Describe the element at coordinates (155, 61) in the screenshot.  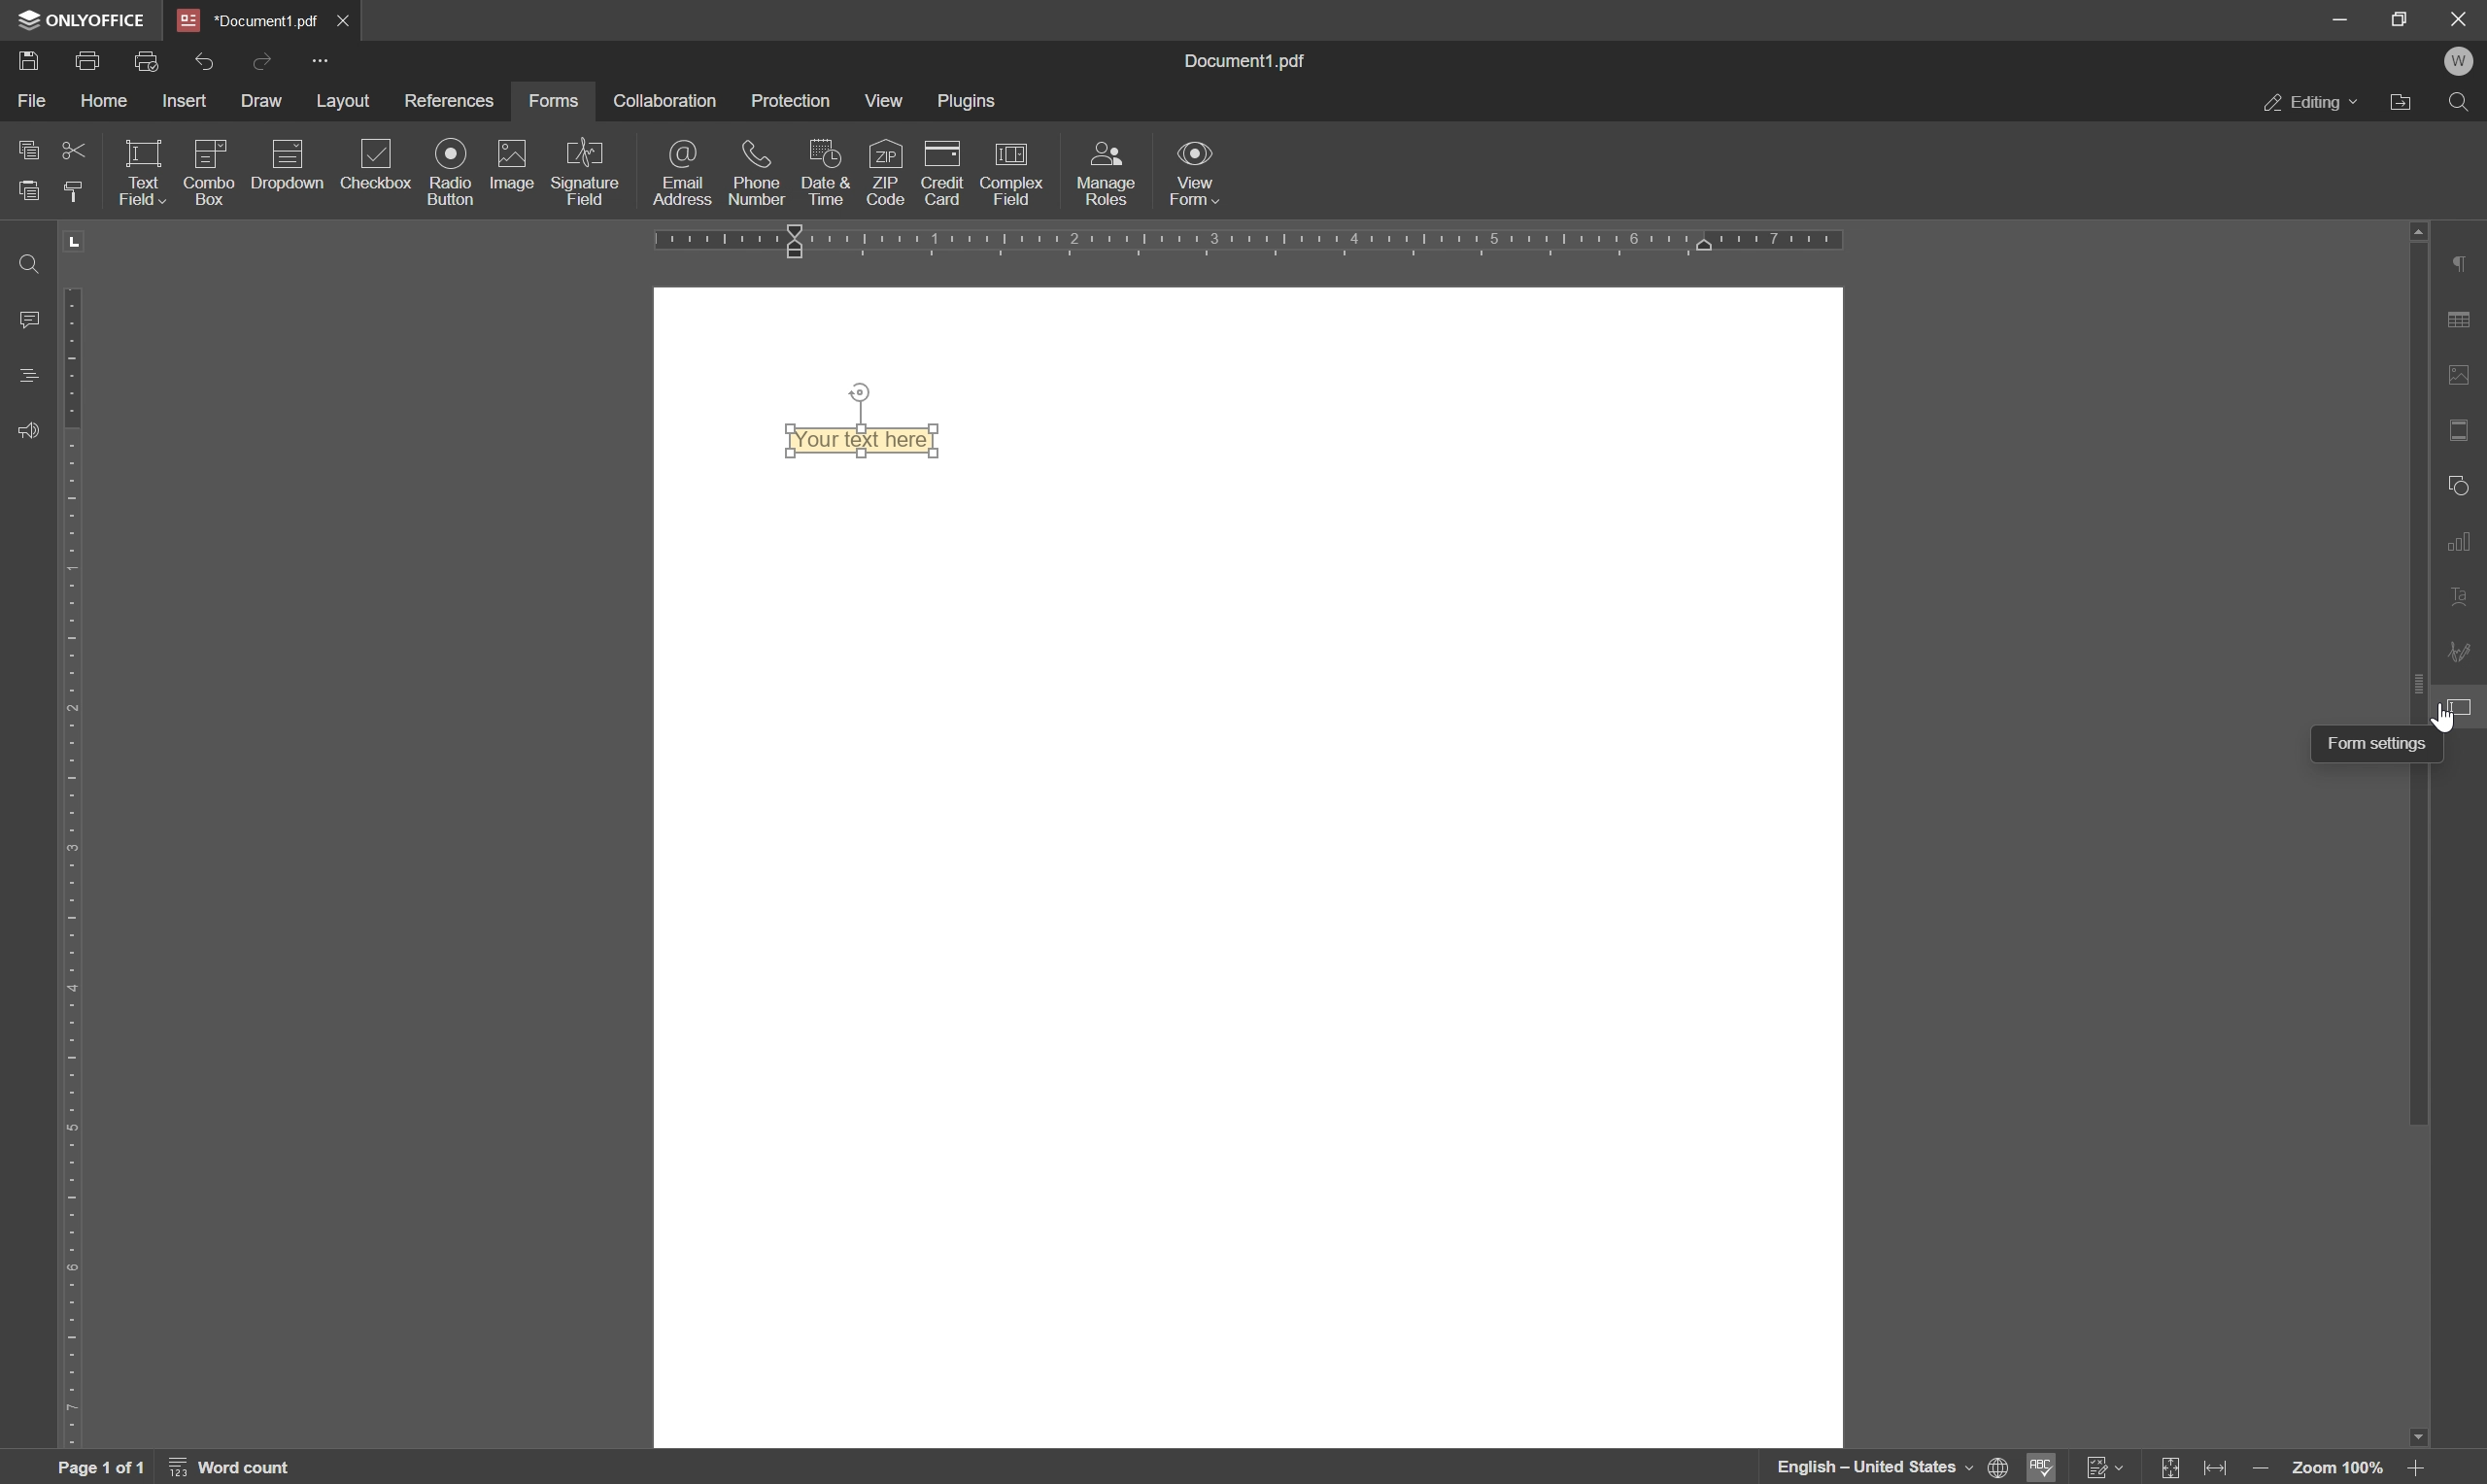
I see `quick print` at that location.